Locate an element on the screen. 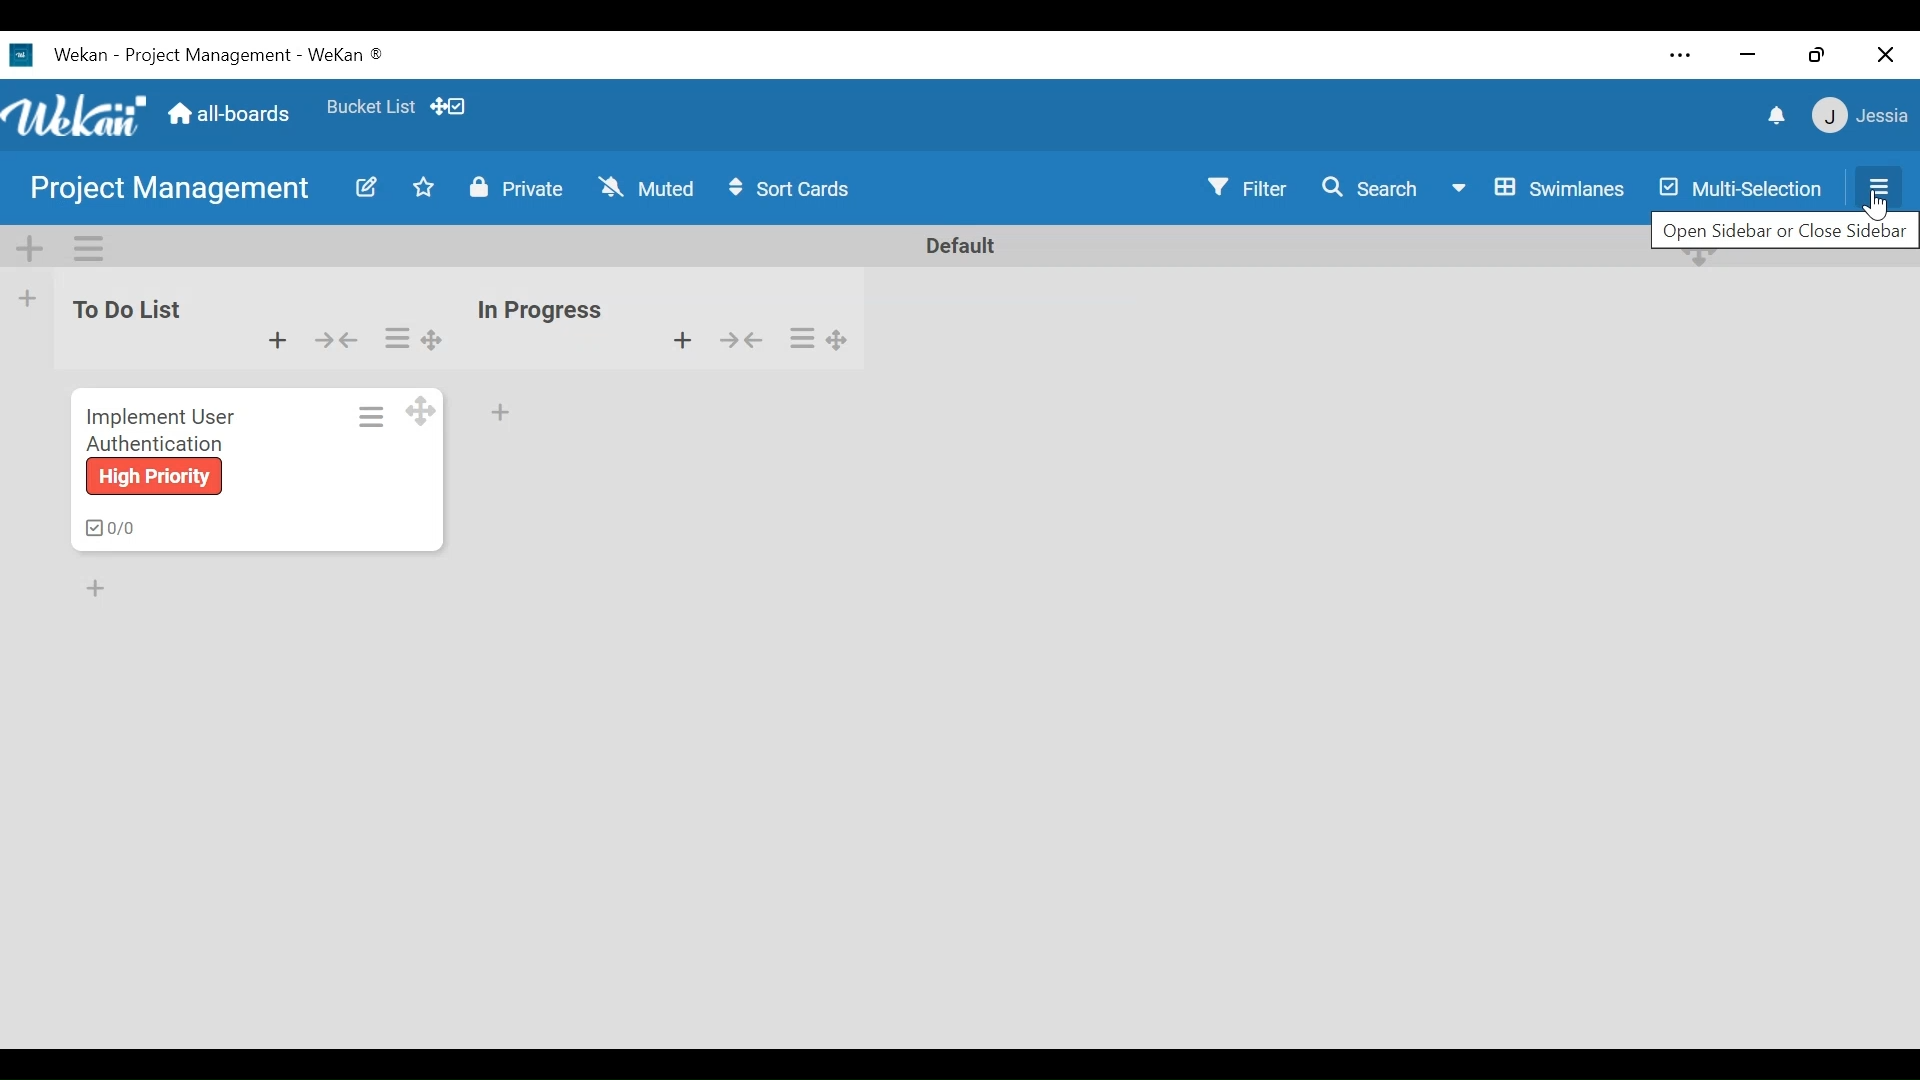  list Name is located at coordinates (538, 310).